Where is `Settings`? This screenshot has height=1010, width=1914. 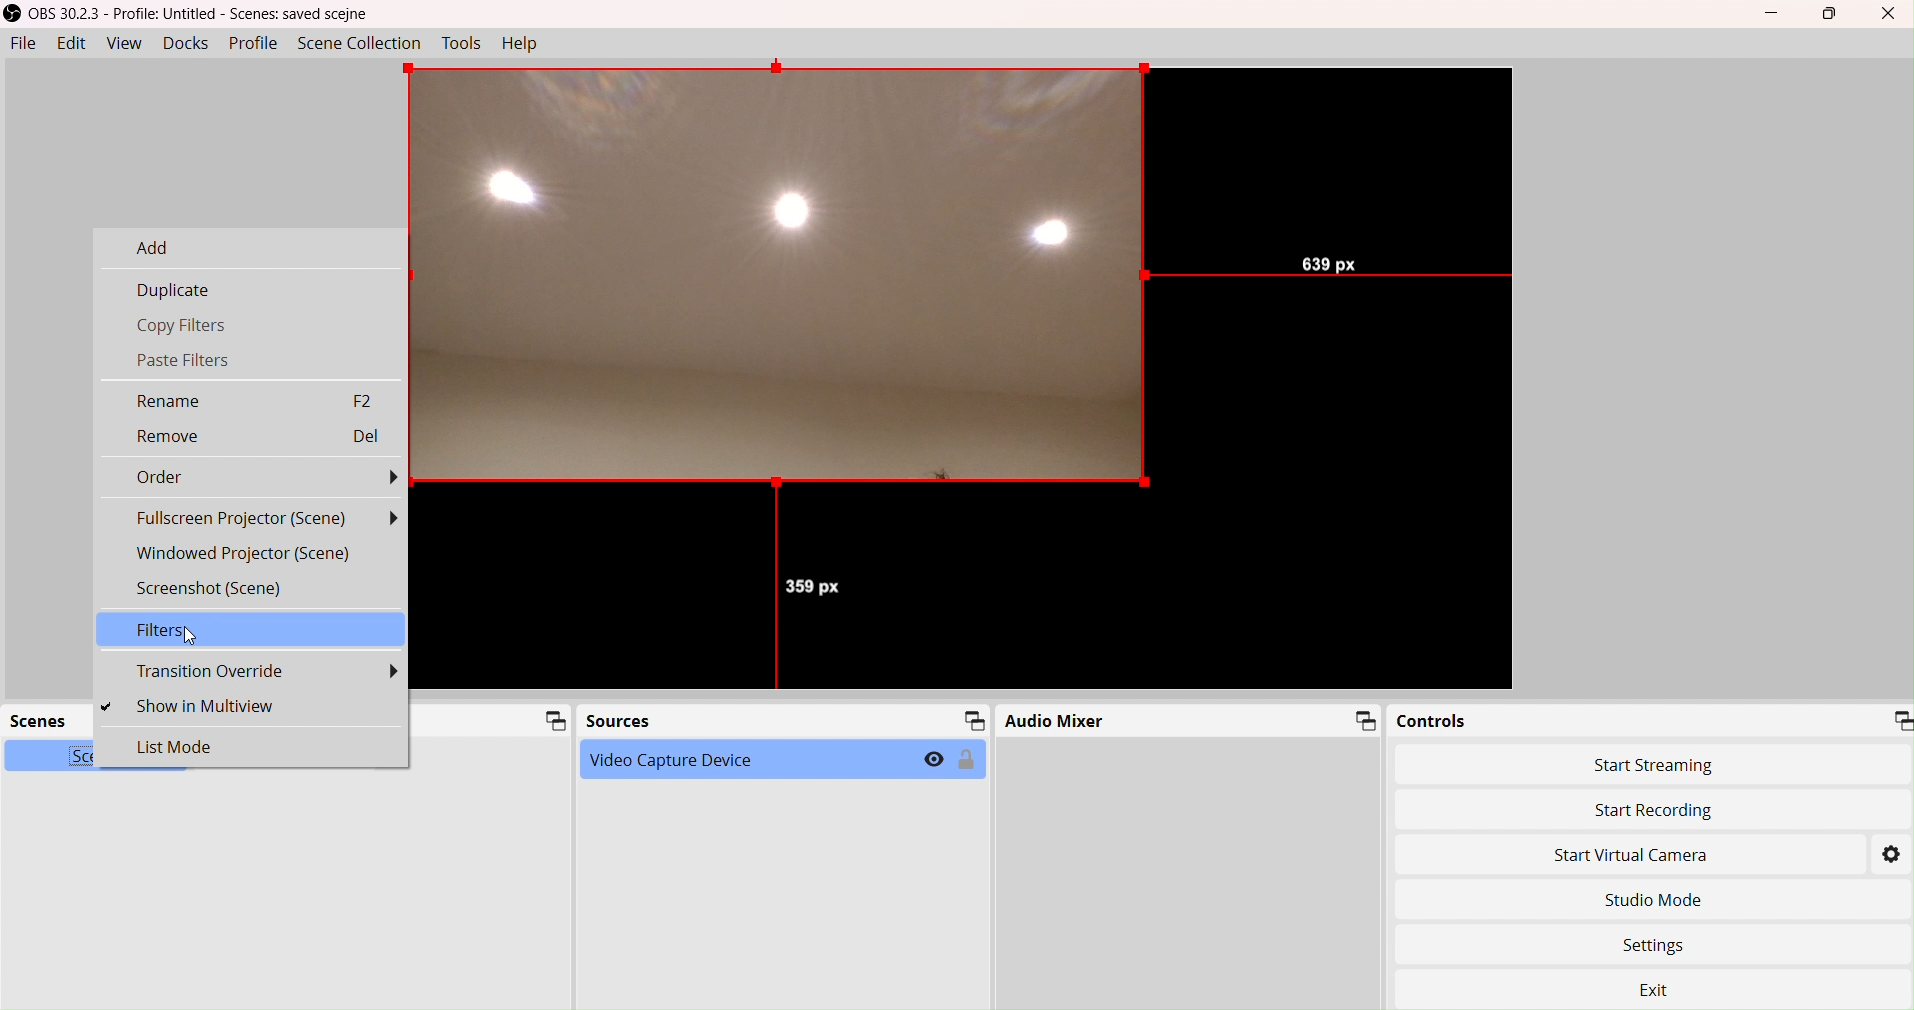
Settings is located at coordinates (1658, 948).